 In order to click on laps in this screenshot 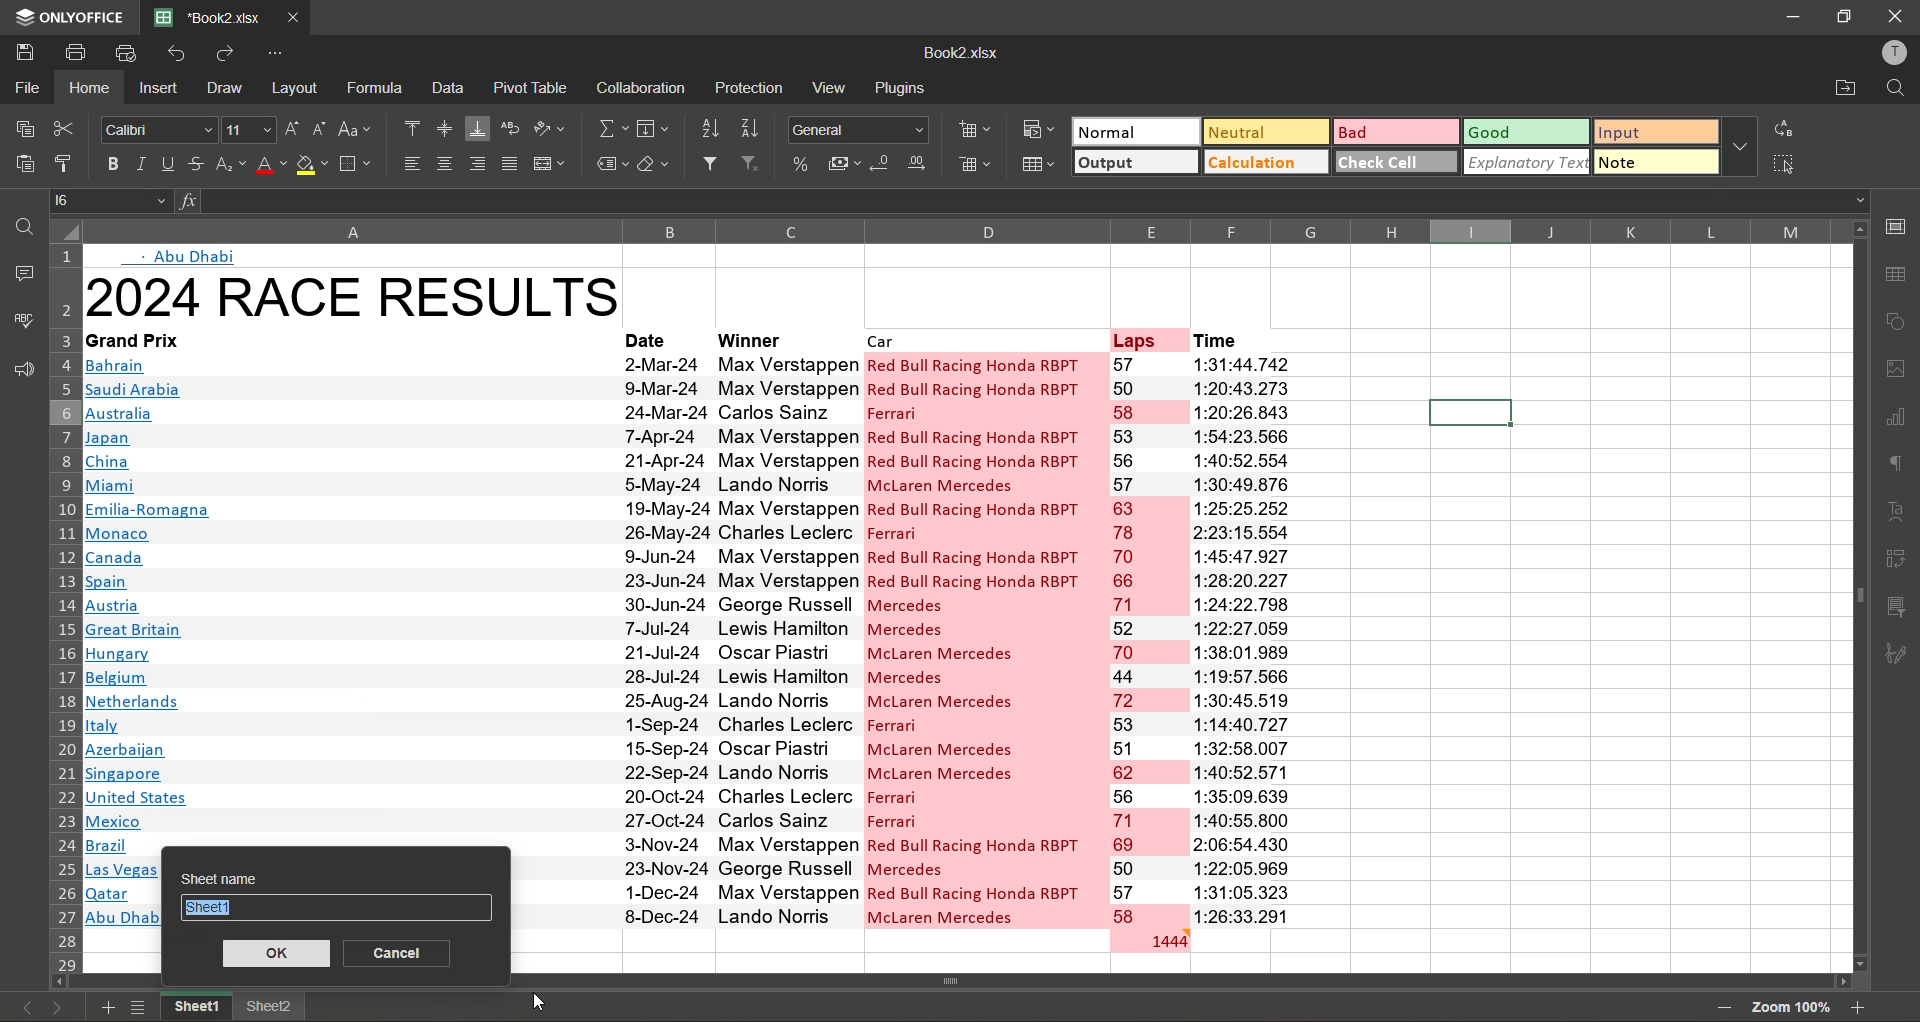, I will do `click(1146, 338)`.